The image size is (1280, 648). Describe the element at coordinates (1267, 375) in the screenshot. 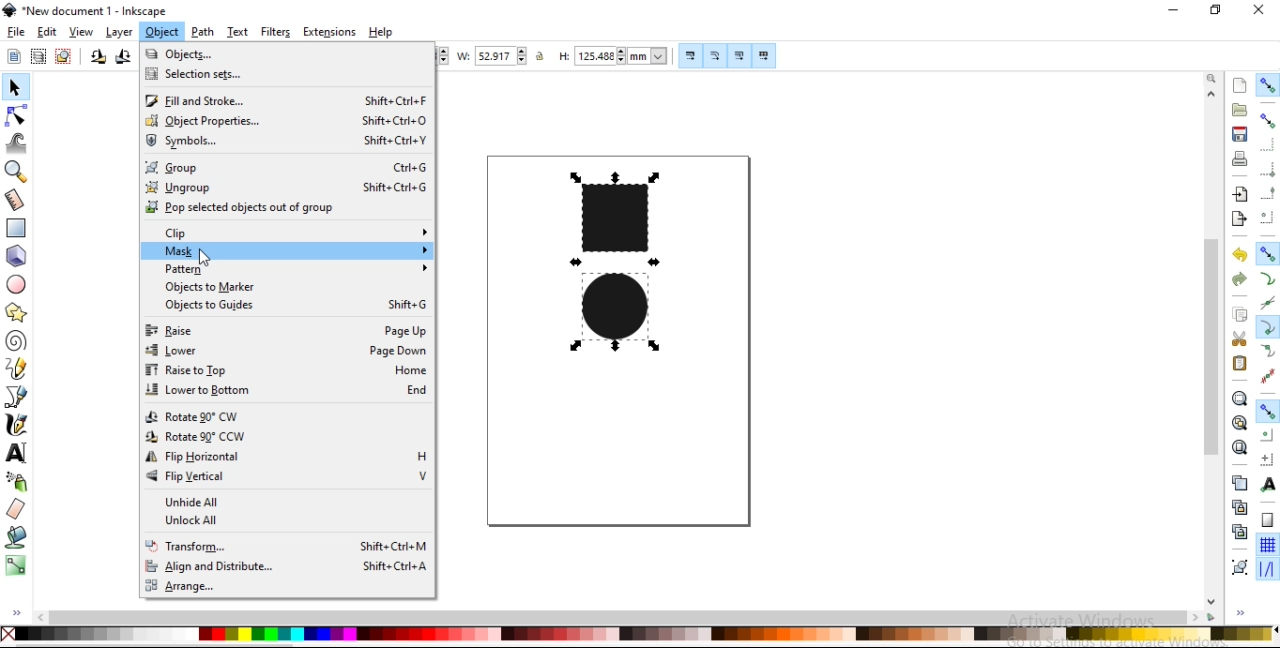

I see `snap midpoints of line segments` at that location.